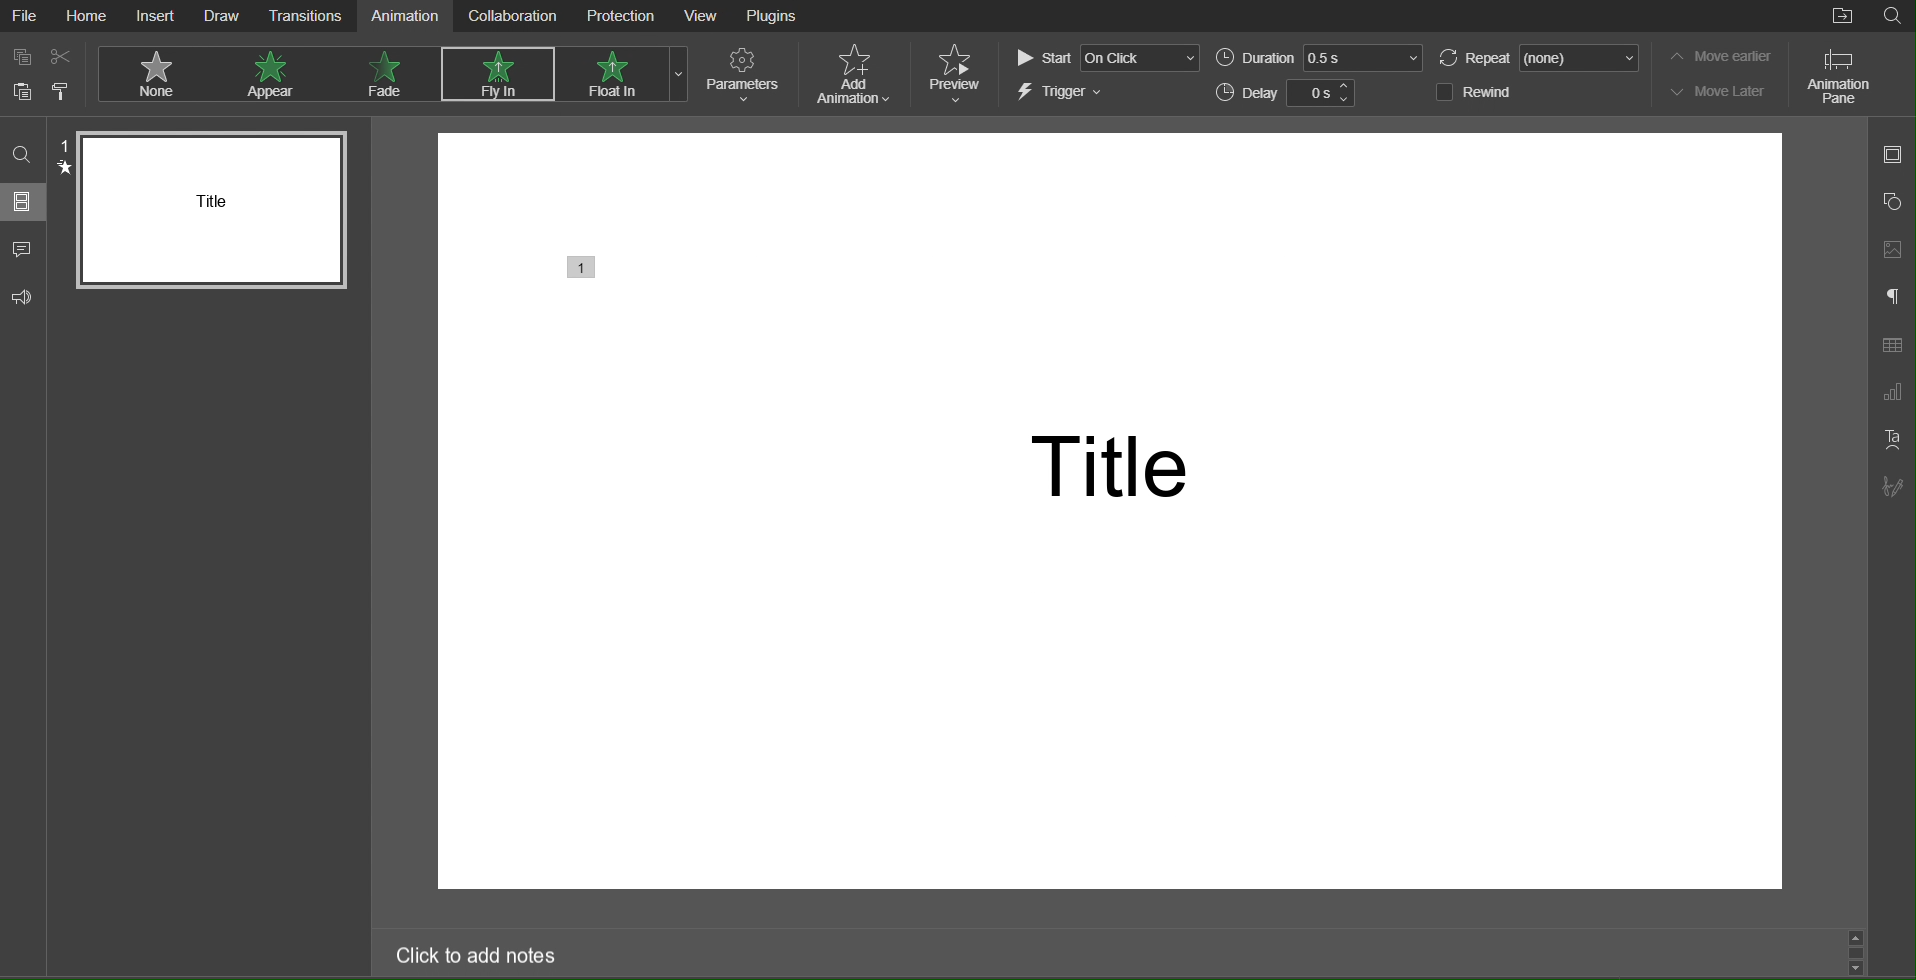 This screenshot has height=980, width=1916. Describe the element at coordinates (1101, 462) in the screenshot. I see `Title` at that location.